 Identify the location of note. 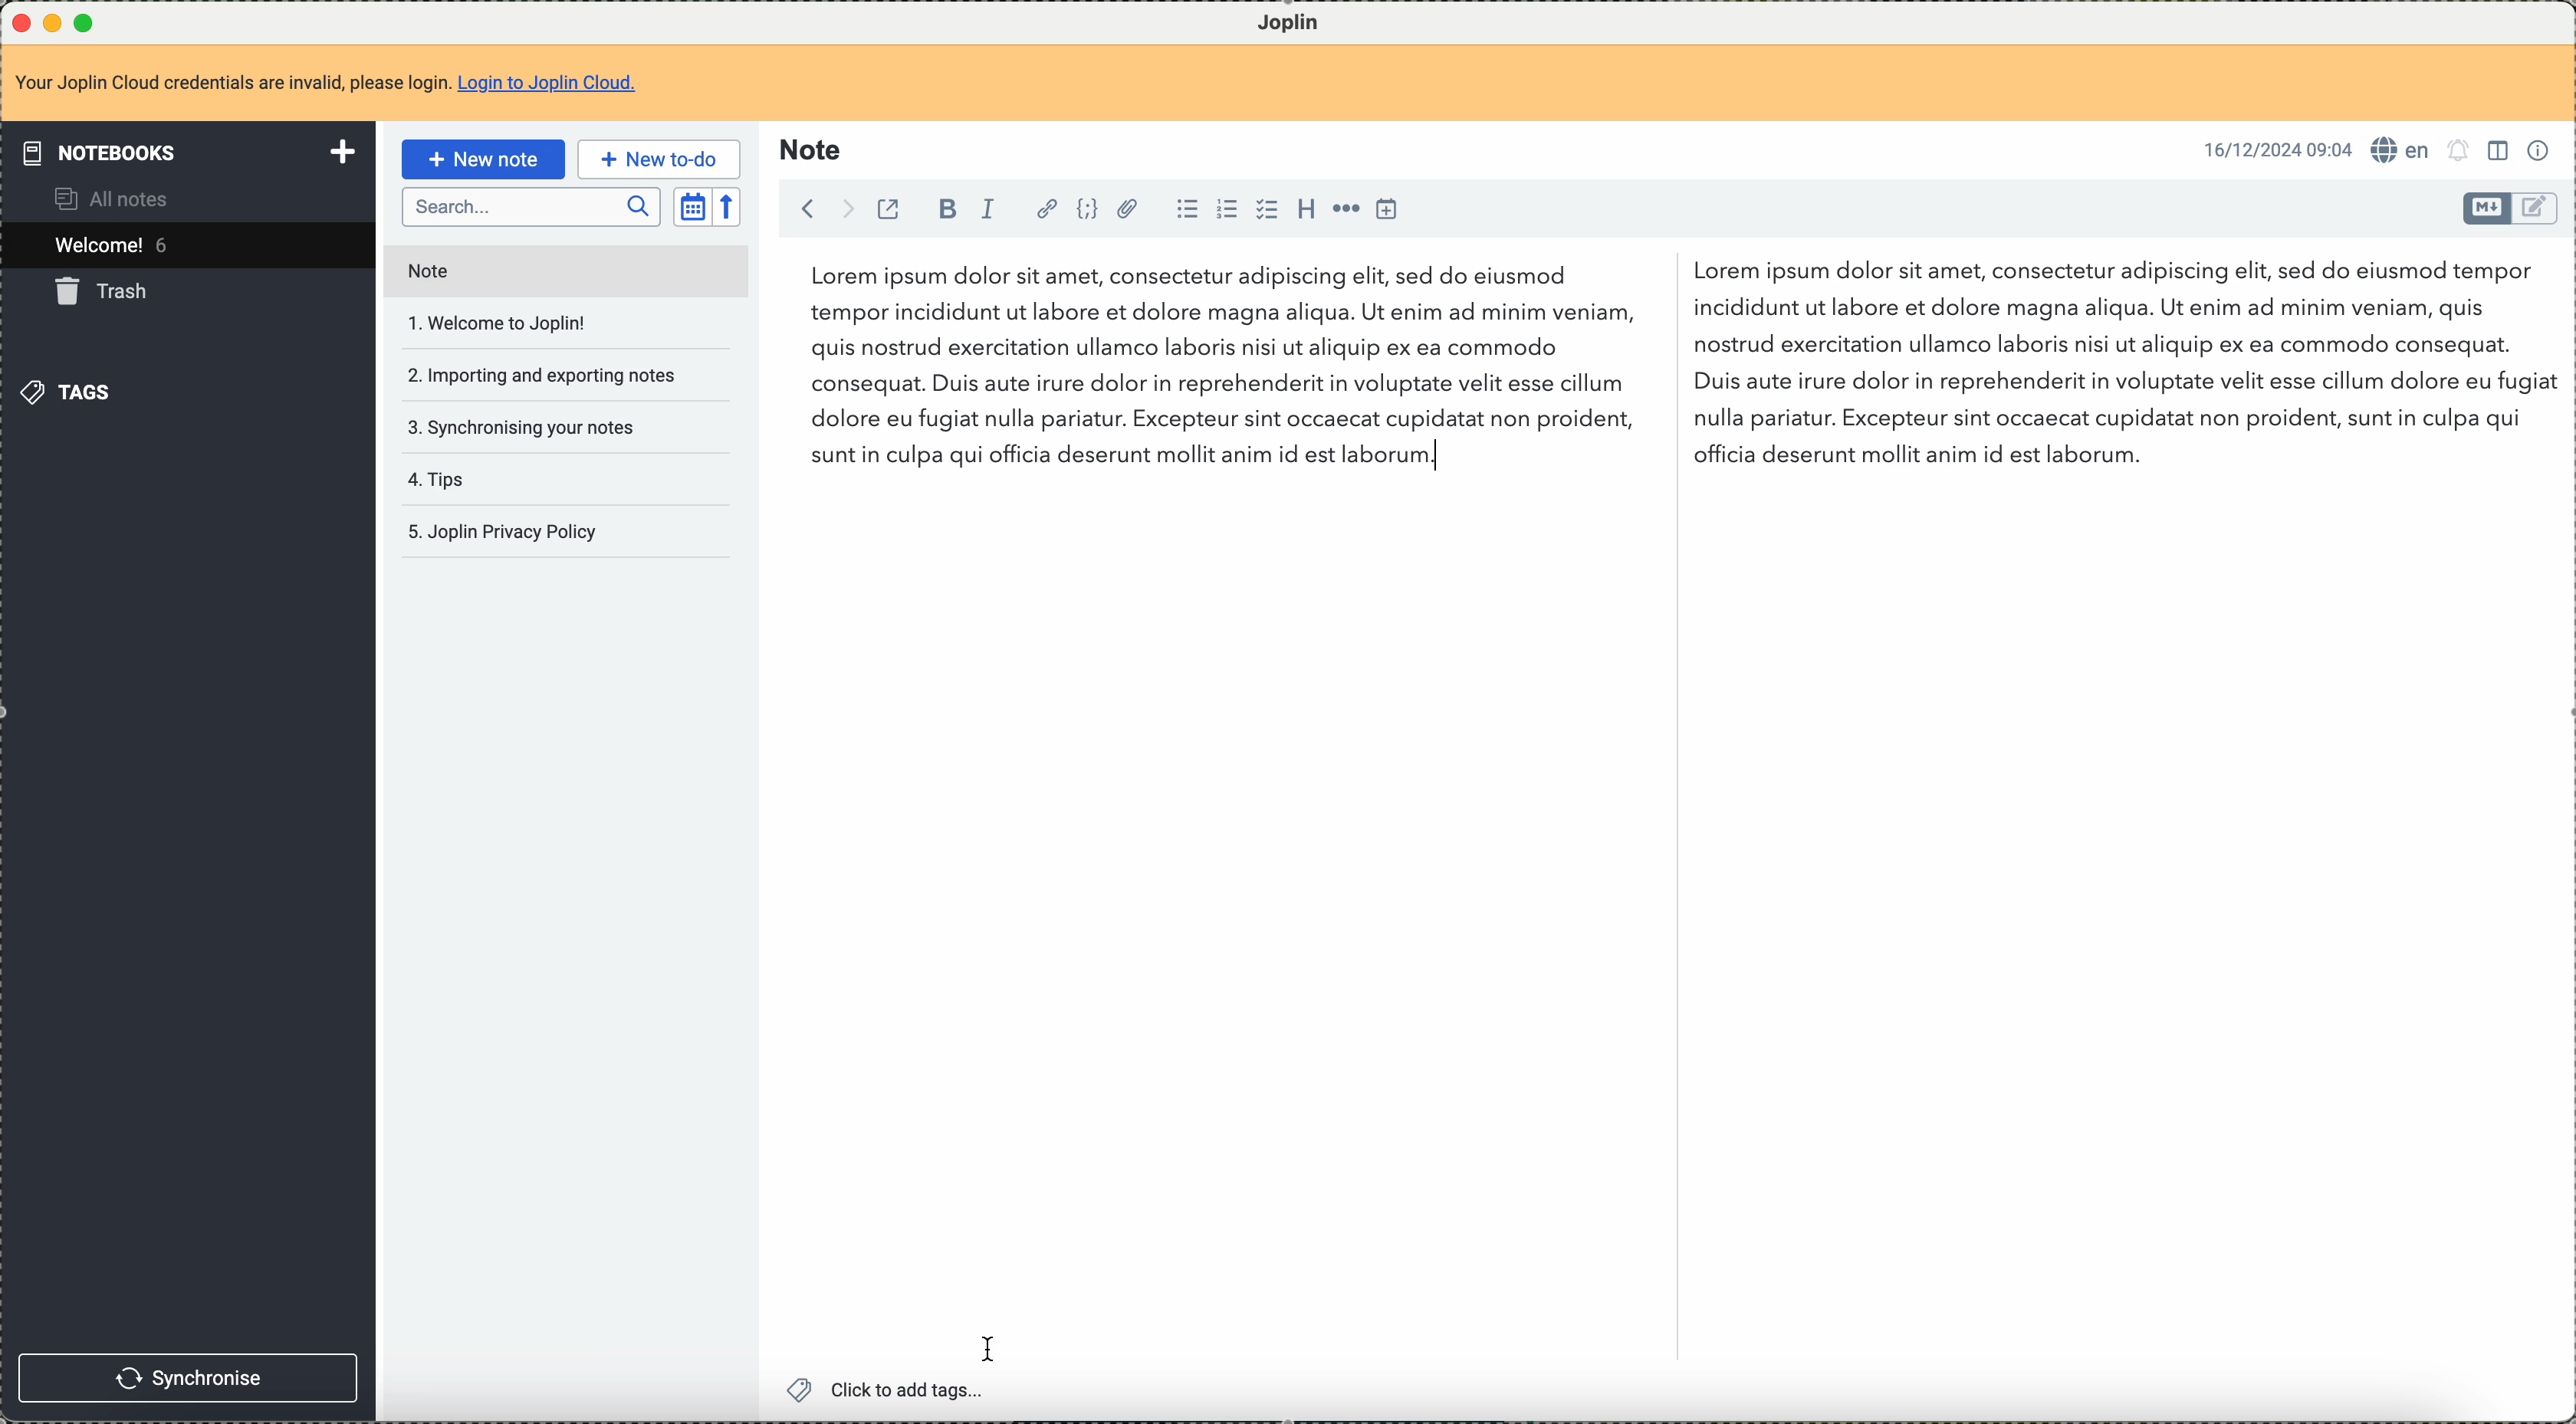
(425, 268).